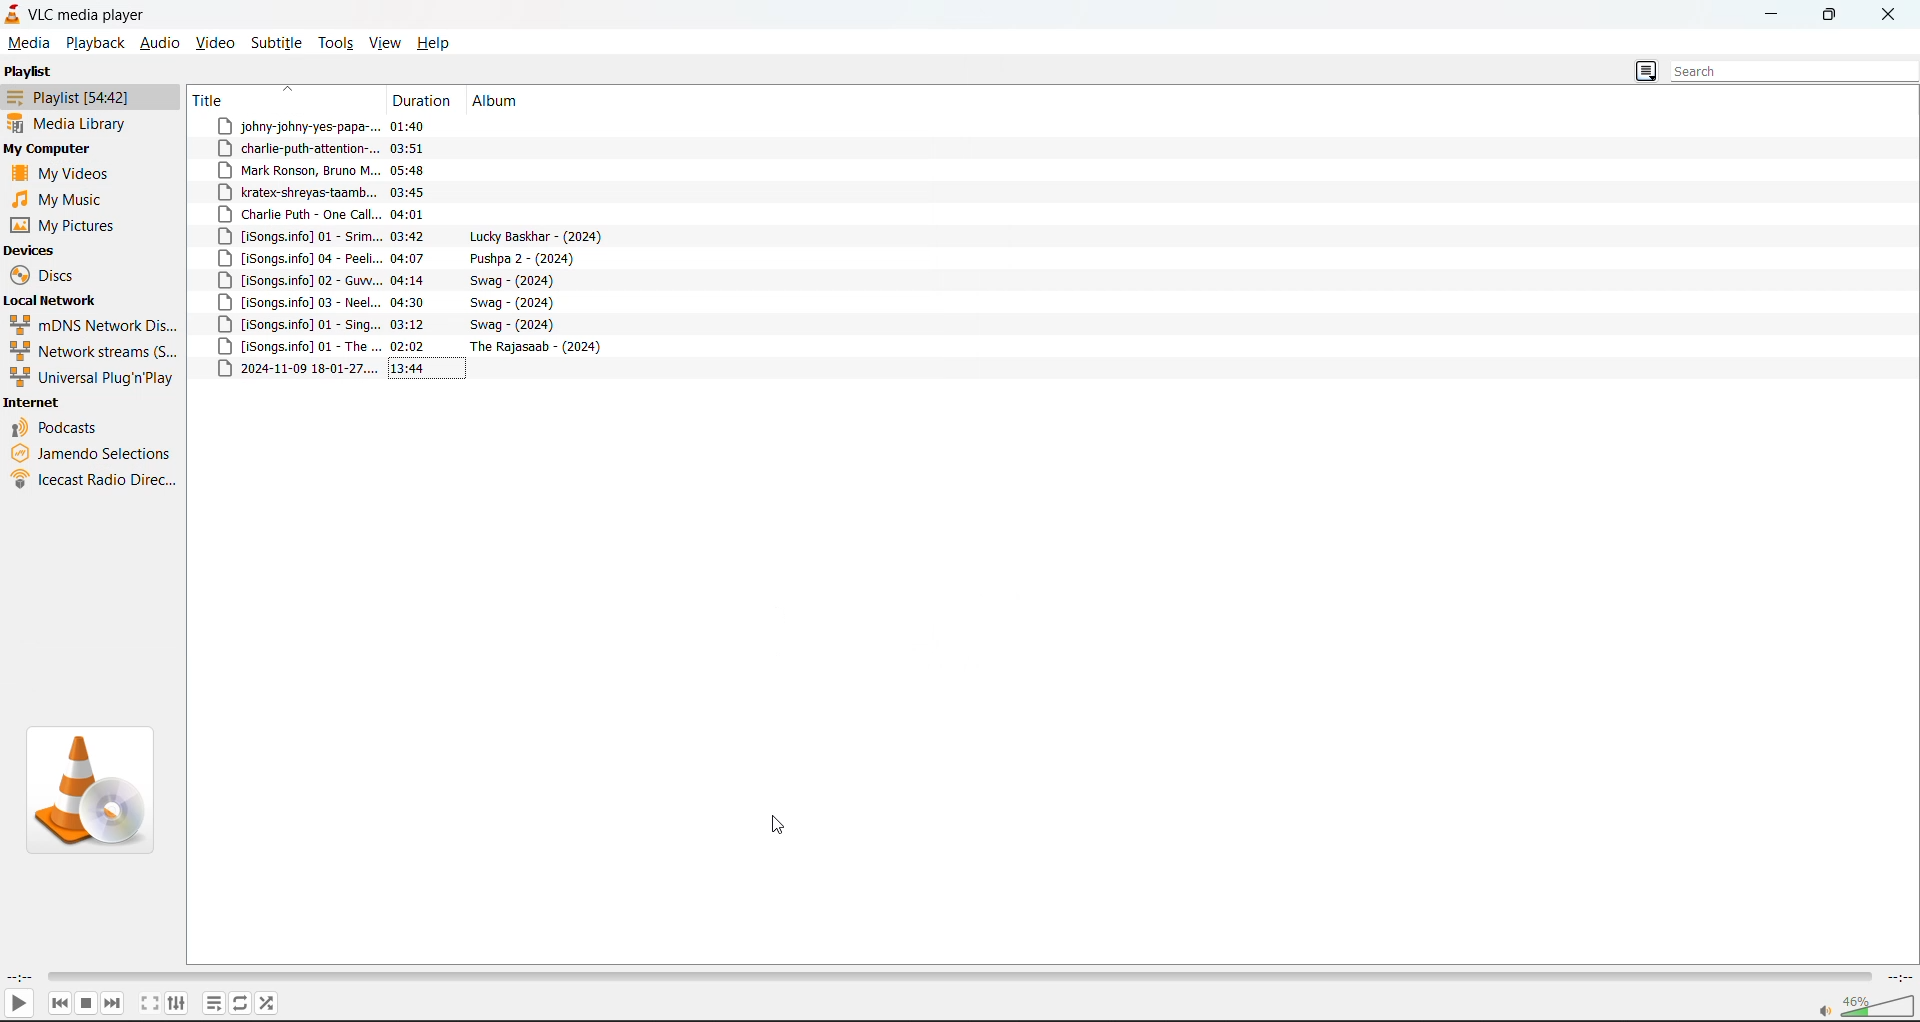 The height and width of the screenshot is (1022, 1920). I want to click on internet, so click(35, 404).